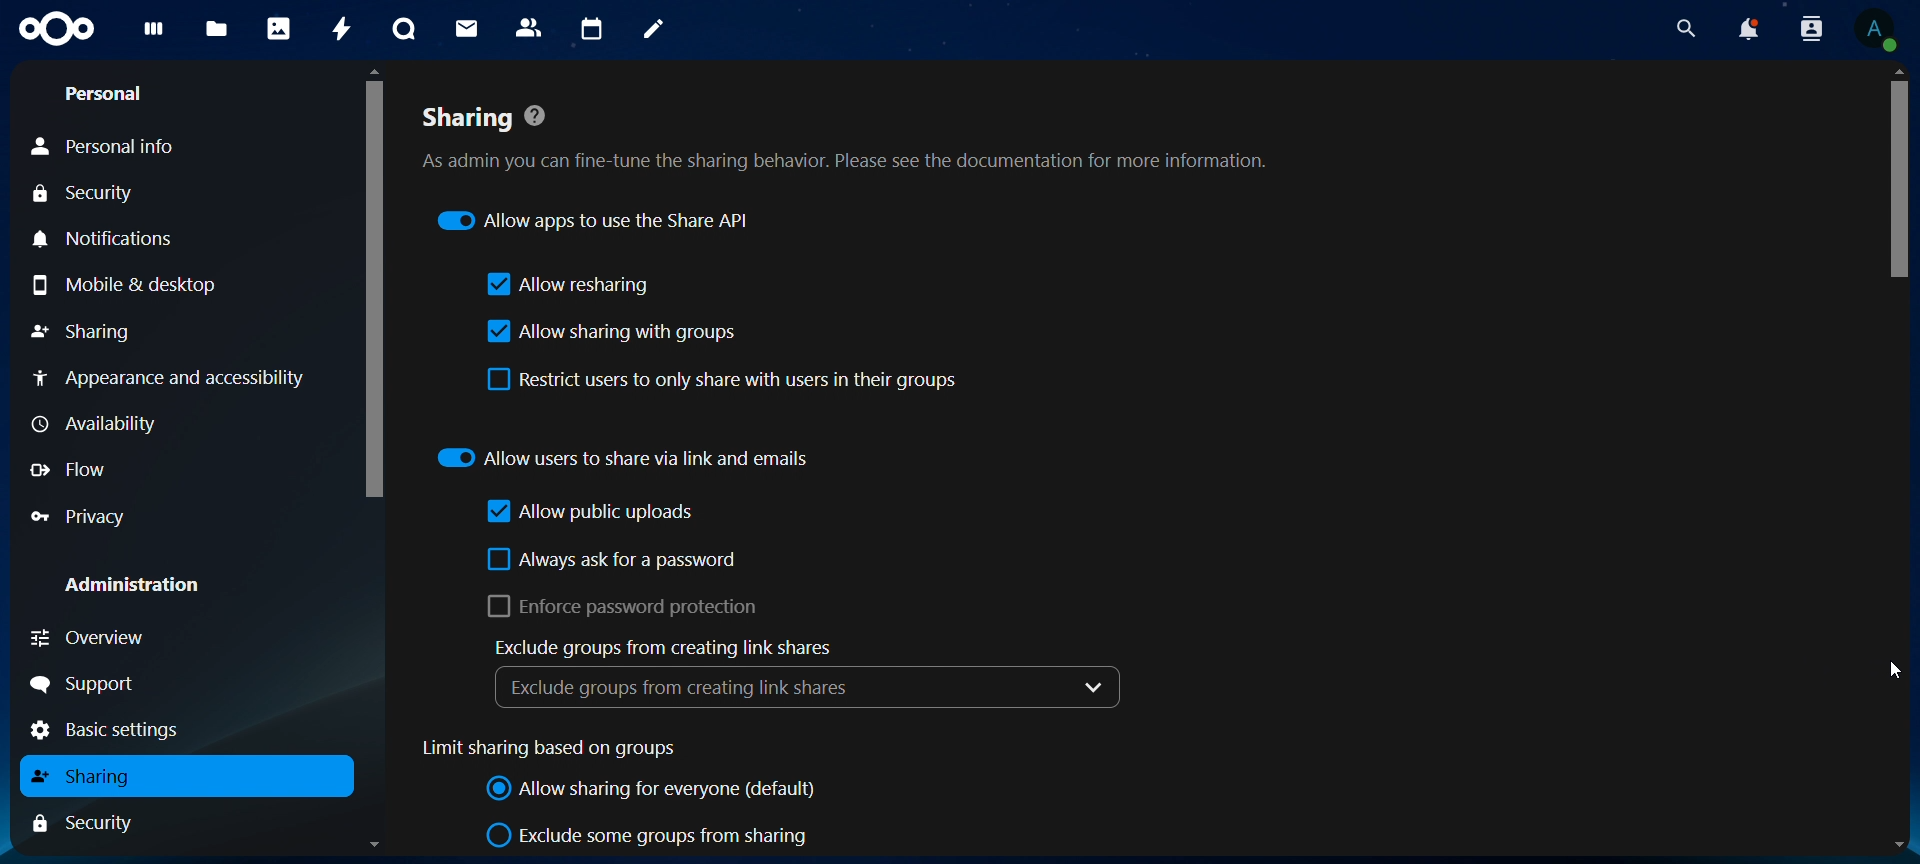 The width and height of the screenshot is (1920, 864). What do you see at coordinates (587, 510) in the screenshot?
I see `allow public uploads` at bounding box center [587, 510].